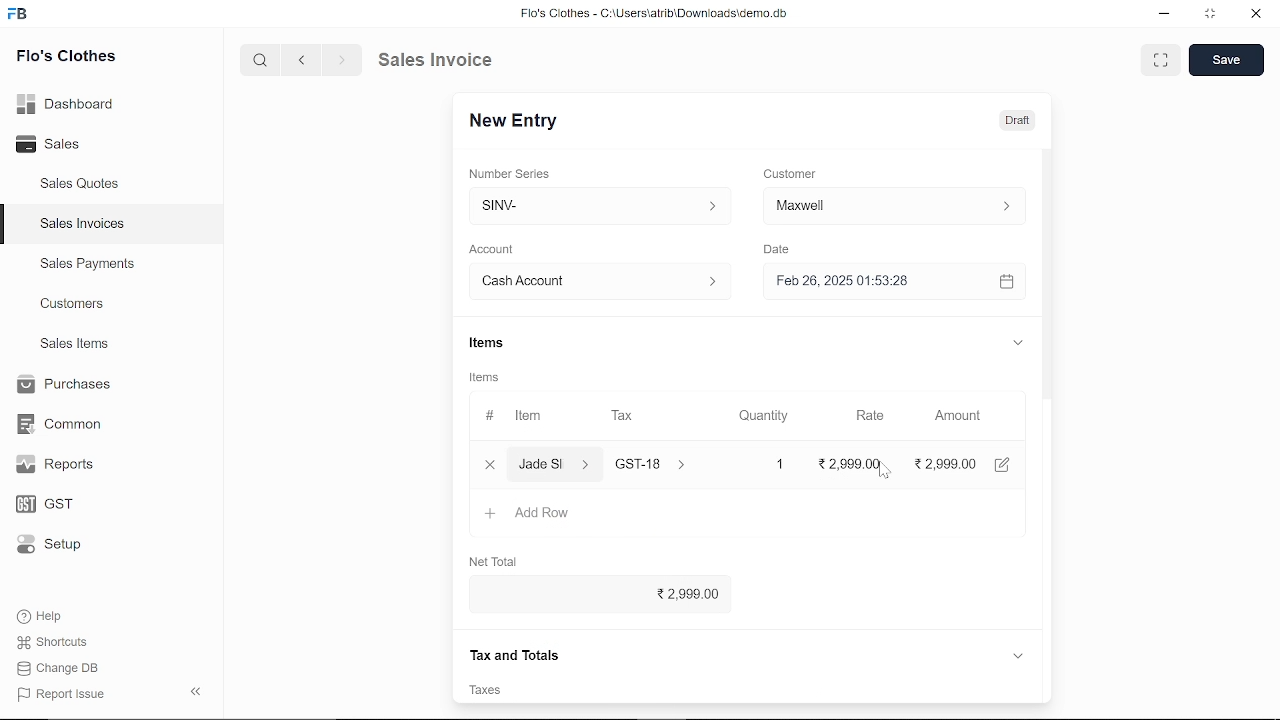 This screenshot has height=720, width=1280. I want to click on Sales Invoices, so click(89, 226).